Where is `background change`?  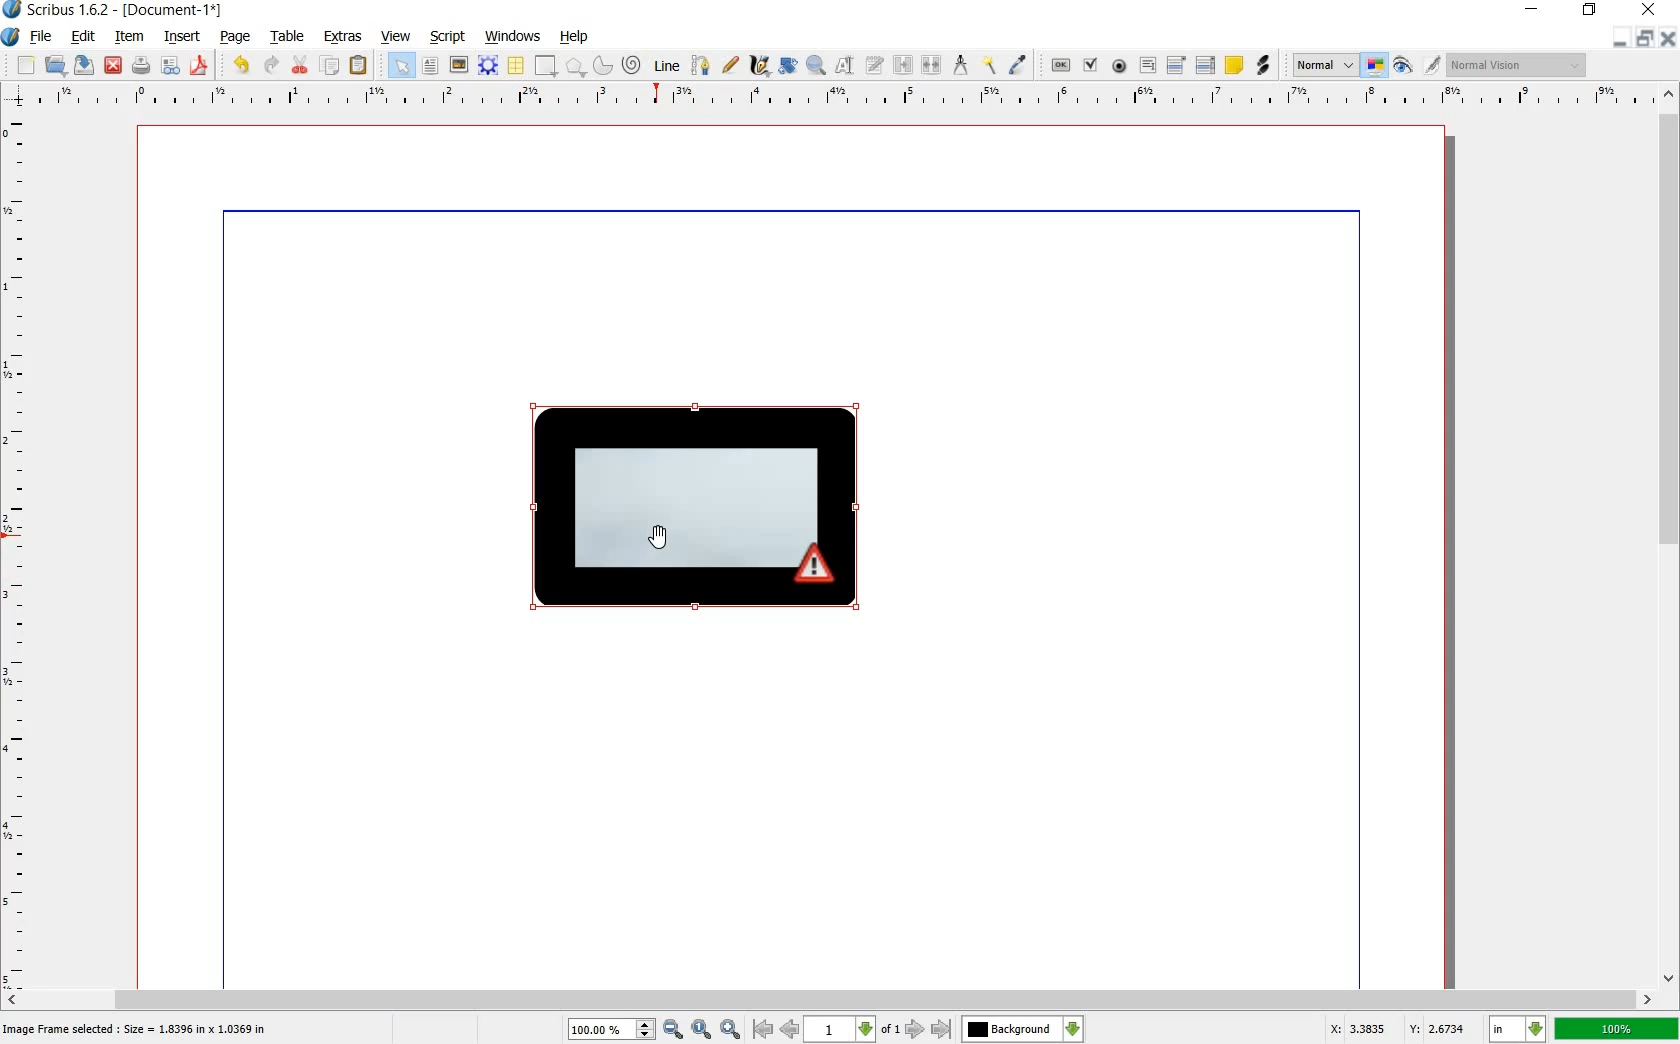
background change is located at coordinates (1022, 1029).